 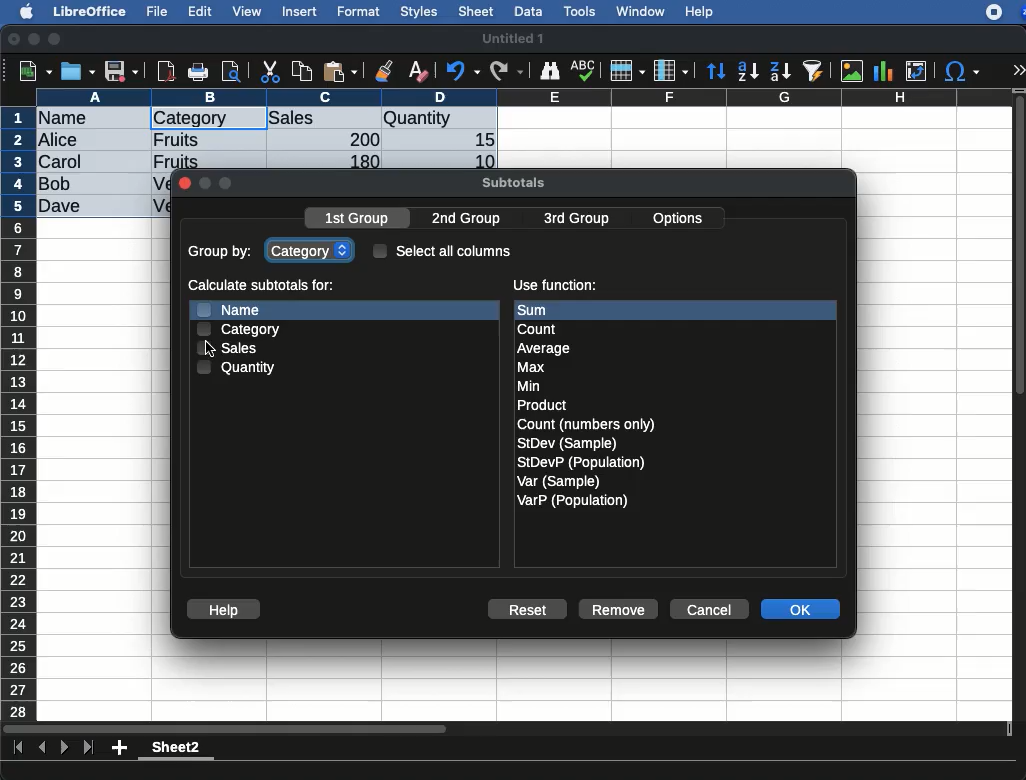 What do you see at coordinates (224, 610) in the screenshot?
I see `help` at bounding box center [224, 610].